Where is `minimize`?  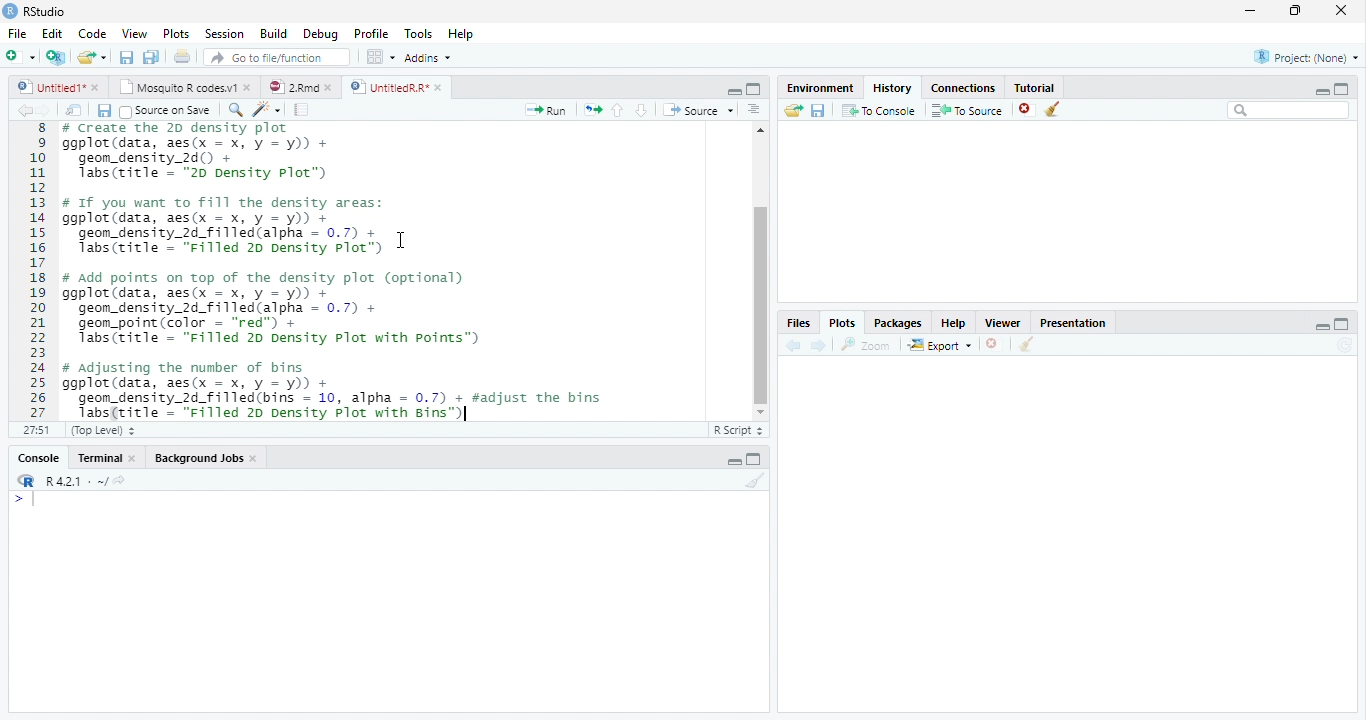 minimize is located at coordinates (1319, 91).